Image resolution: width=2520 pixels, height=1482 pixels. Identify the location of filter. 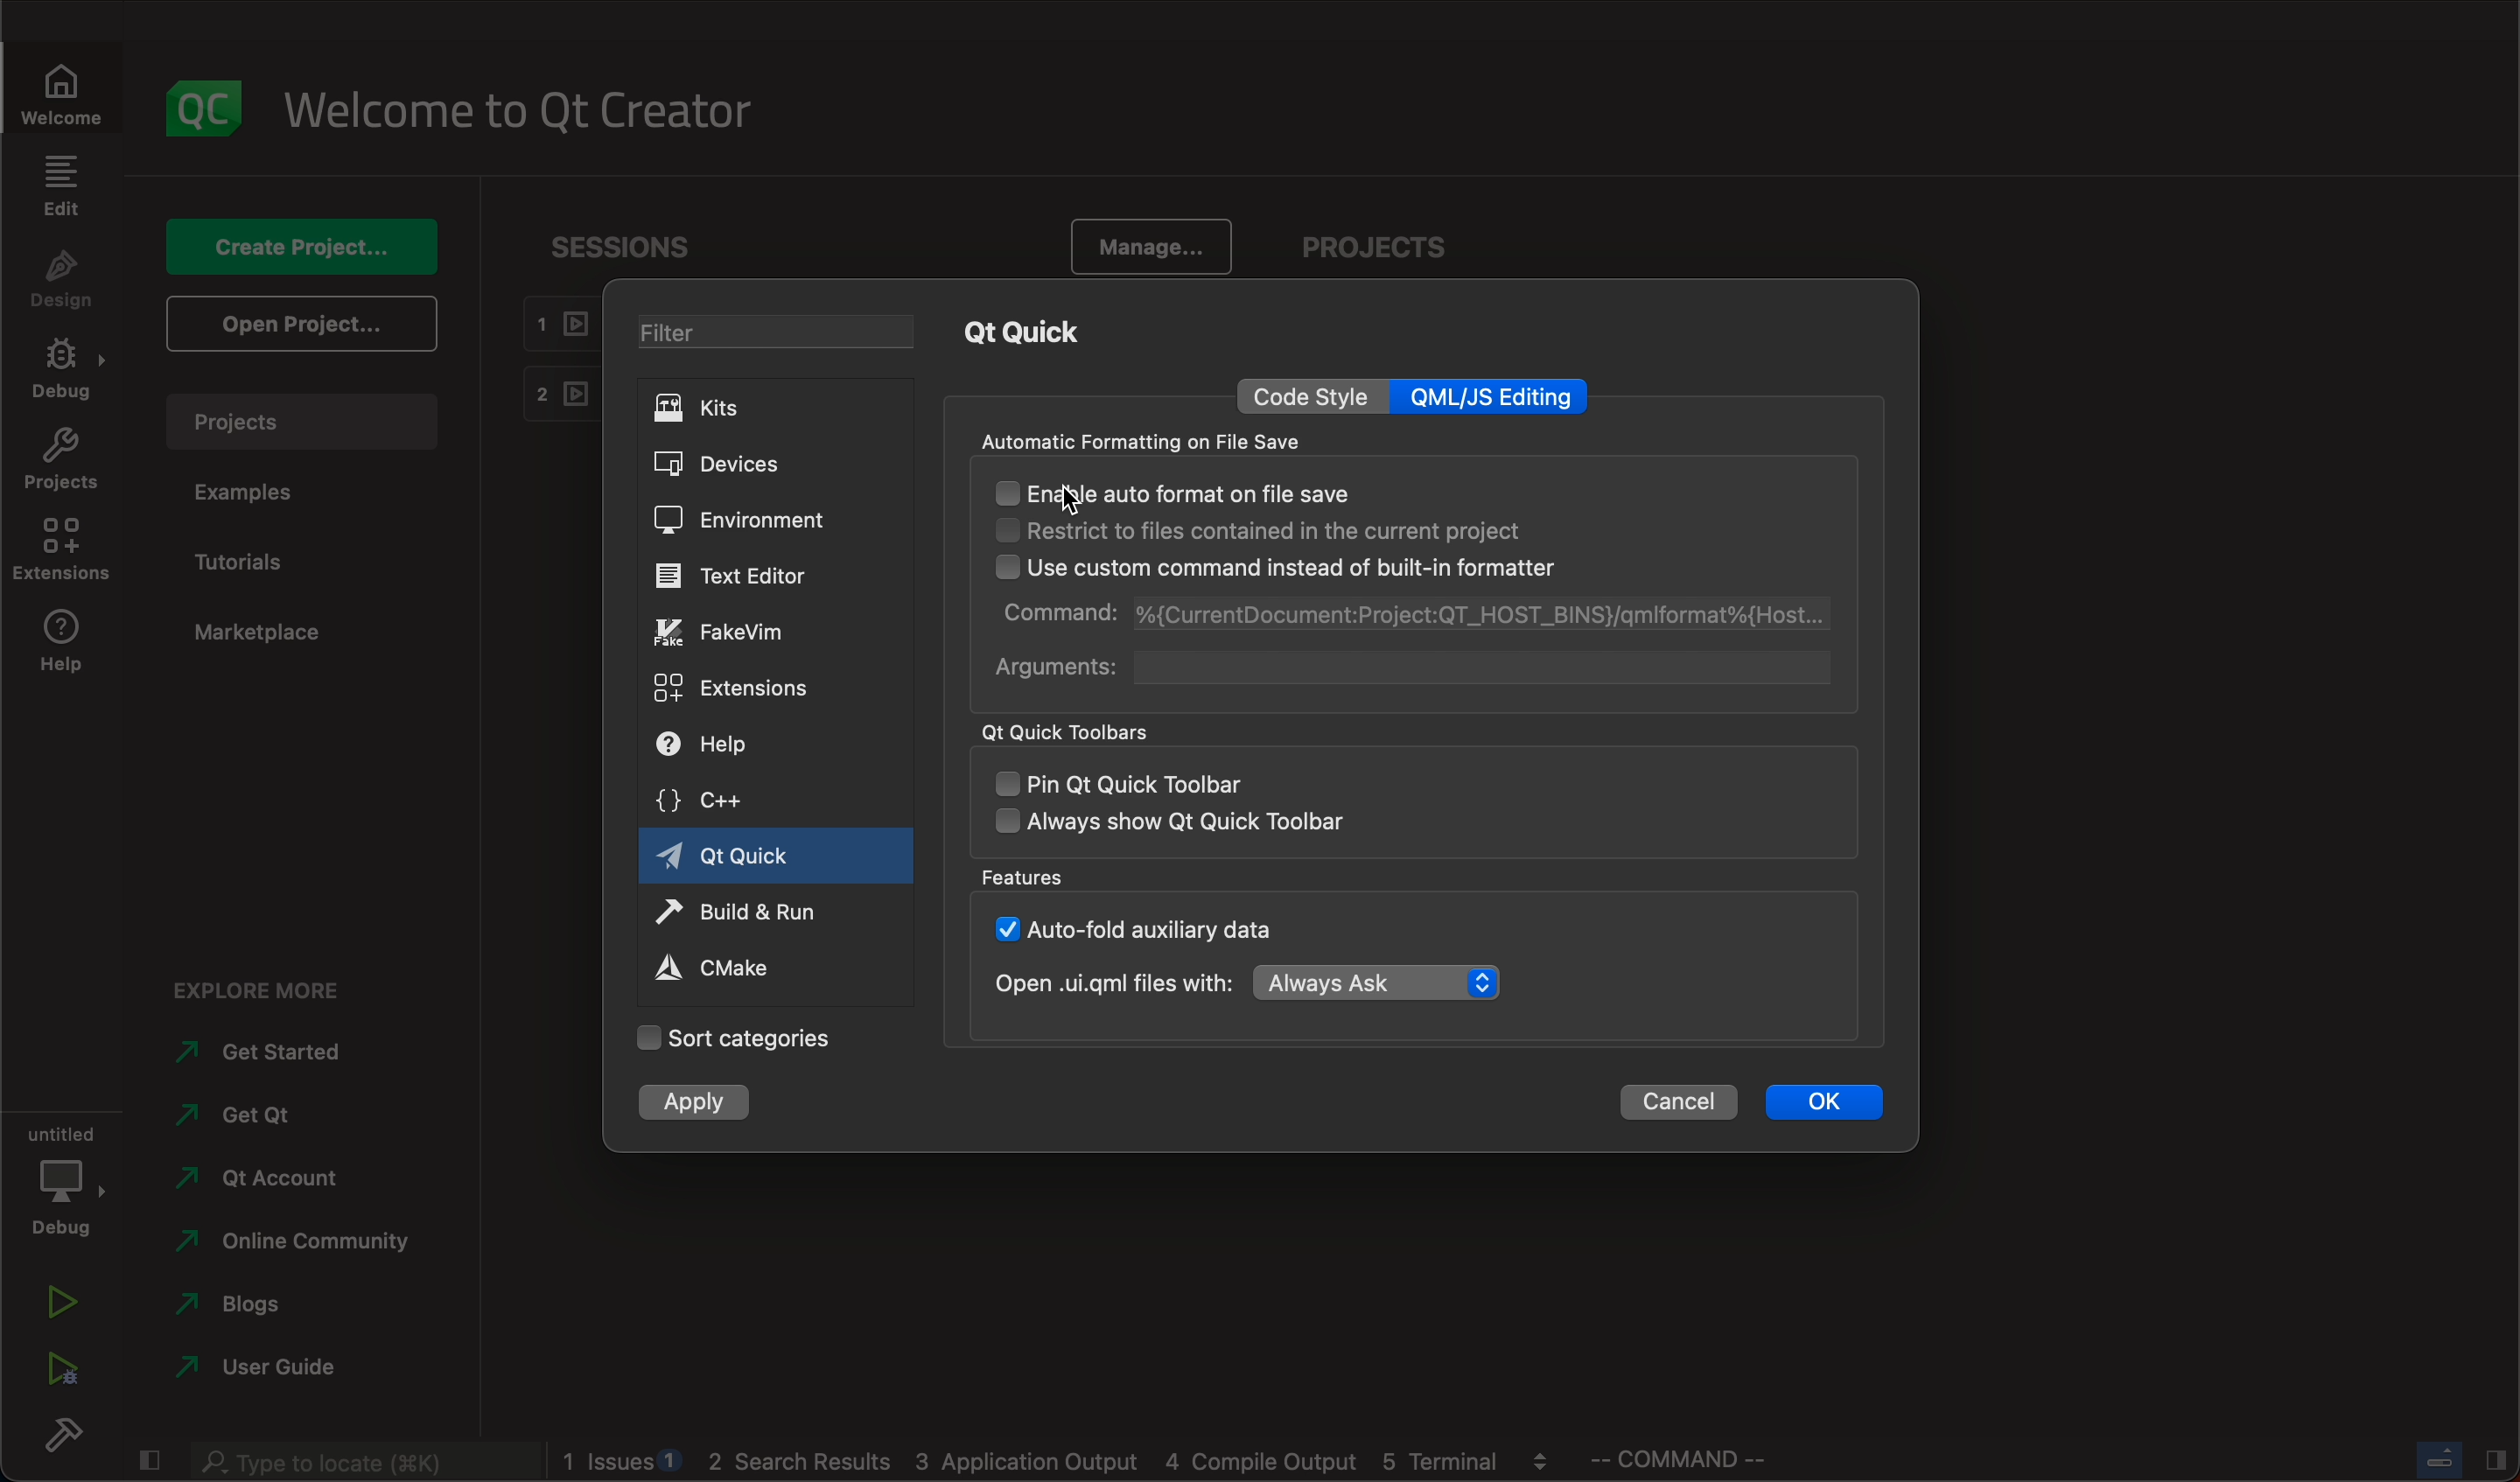
(783, 333).